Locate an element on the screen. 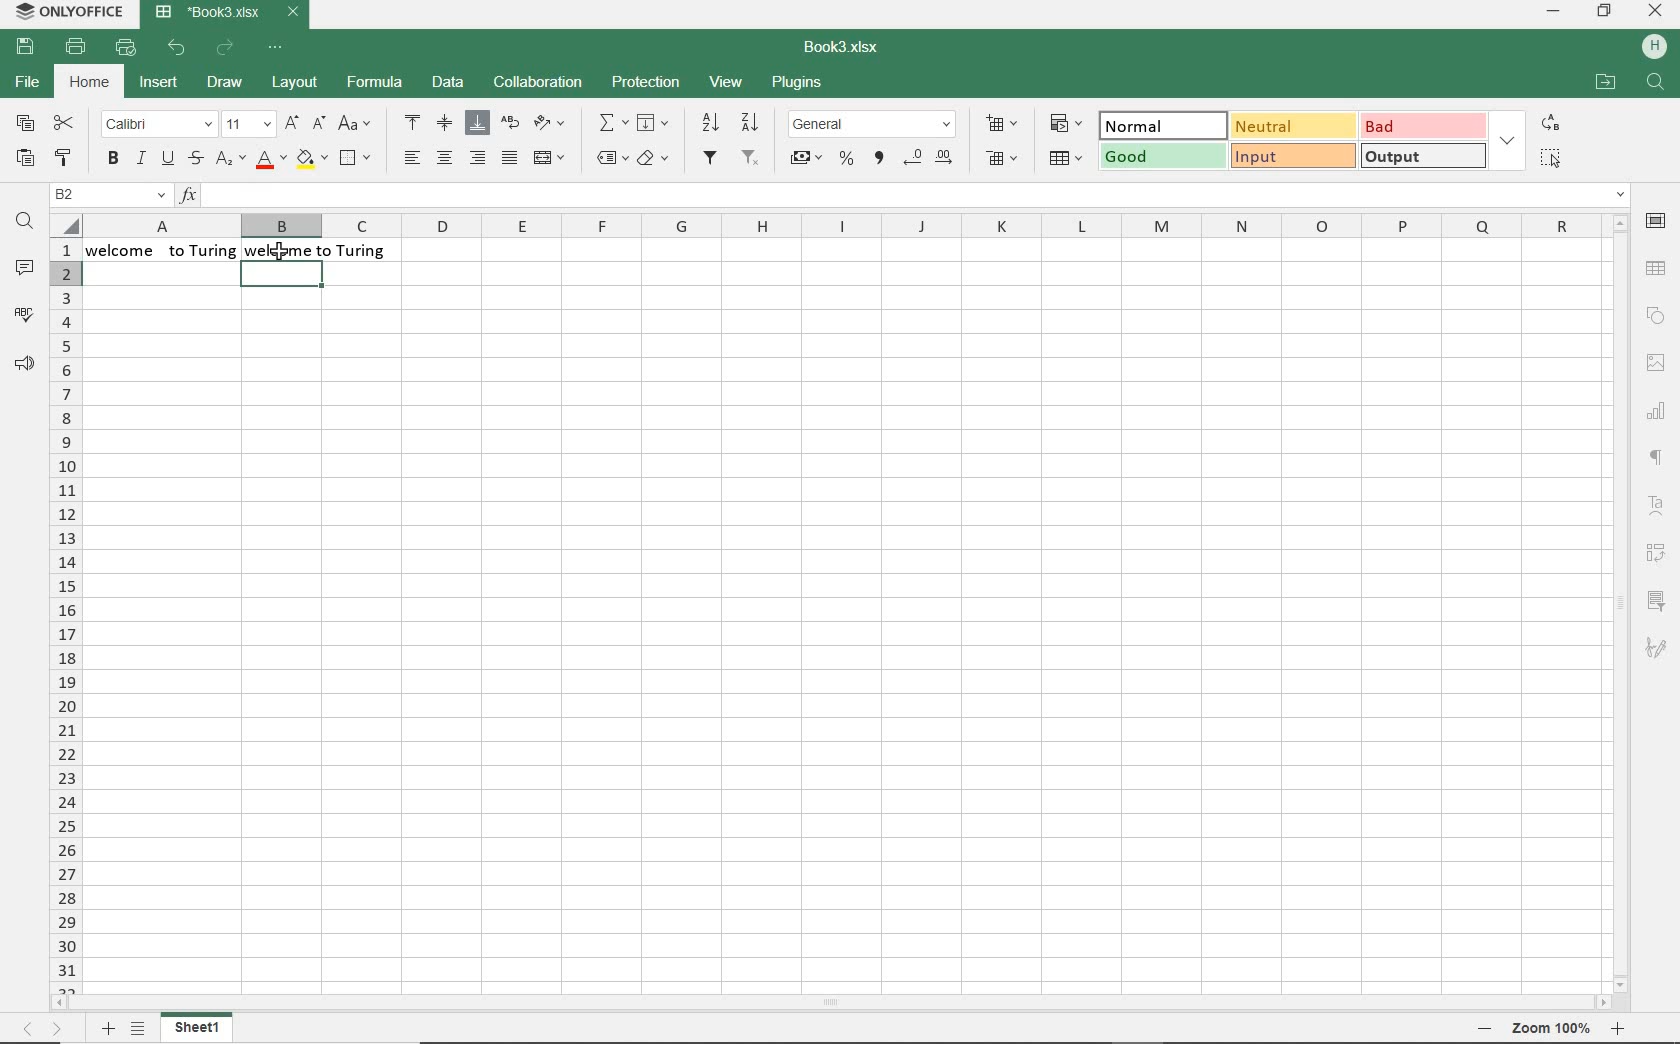 This screenshot has width=1680, height=1044. chart is located at coordinates (1658, 412).